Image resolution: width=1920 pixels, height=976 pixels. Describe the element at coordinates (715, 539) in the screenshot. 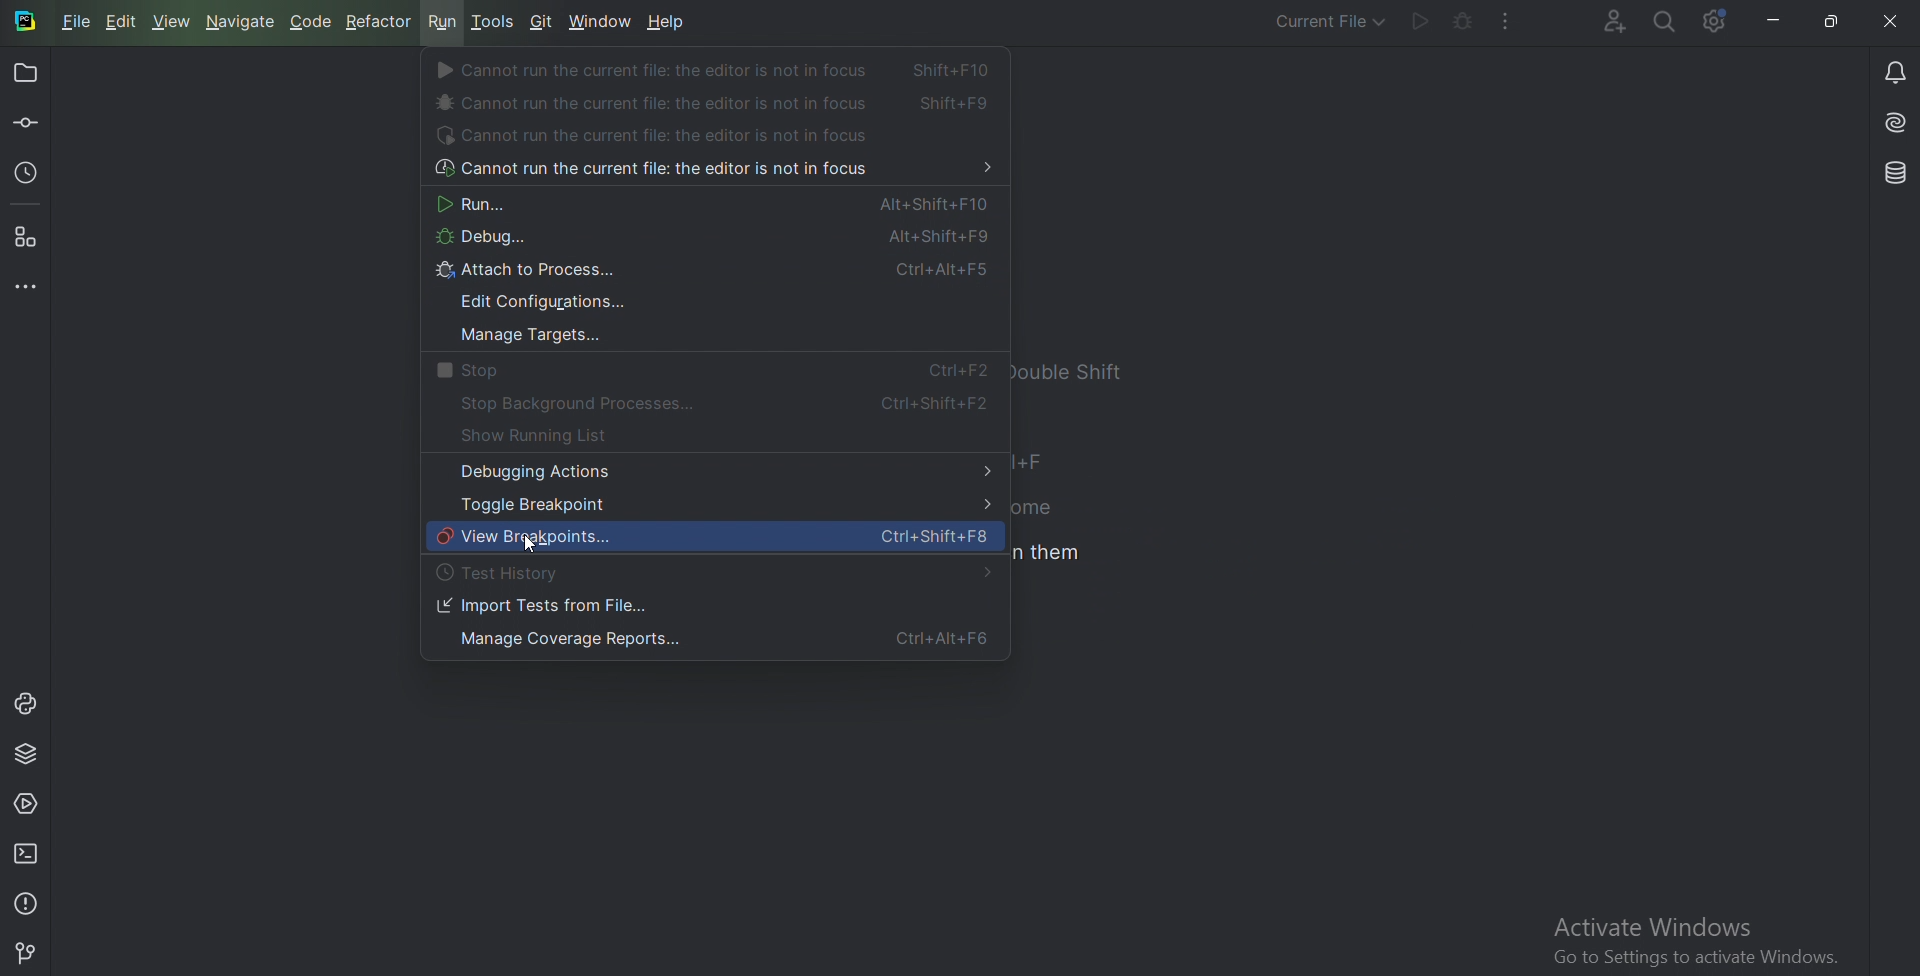

I see `view breakpoints` at that location.